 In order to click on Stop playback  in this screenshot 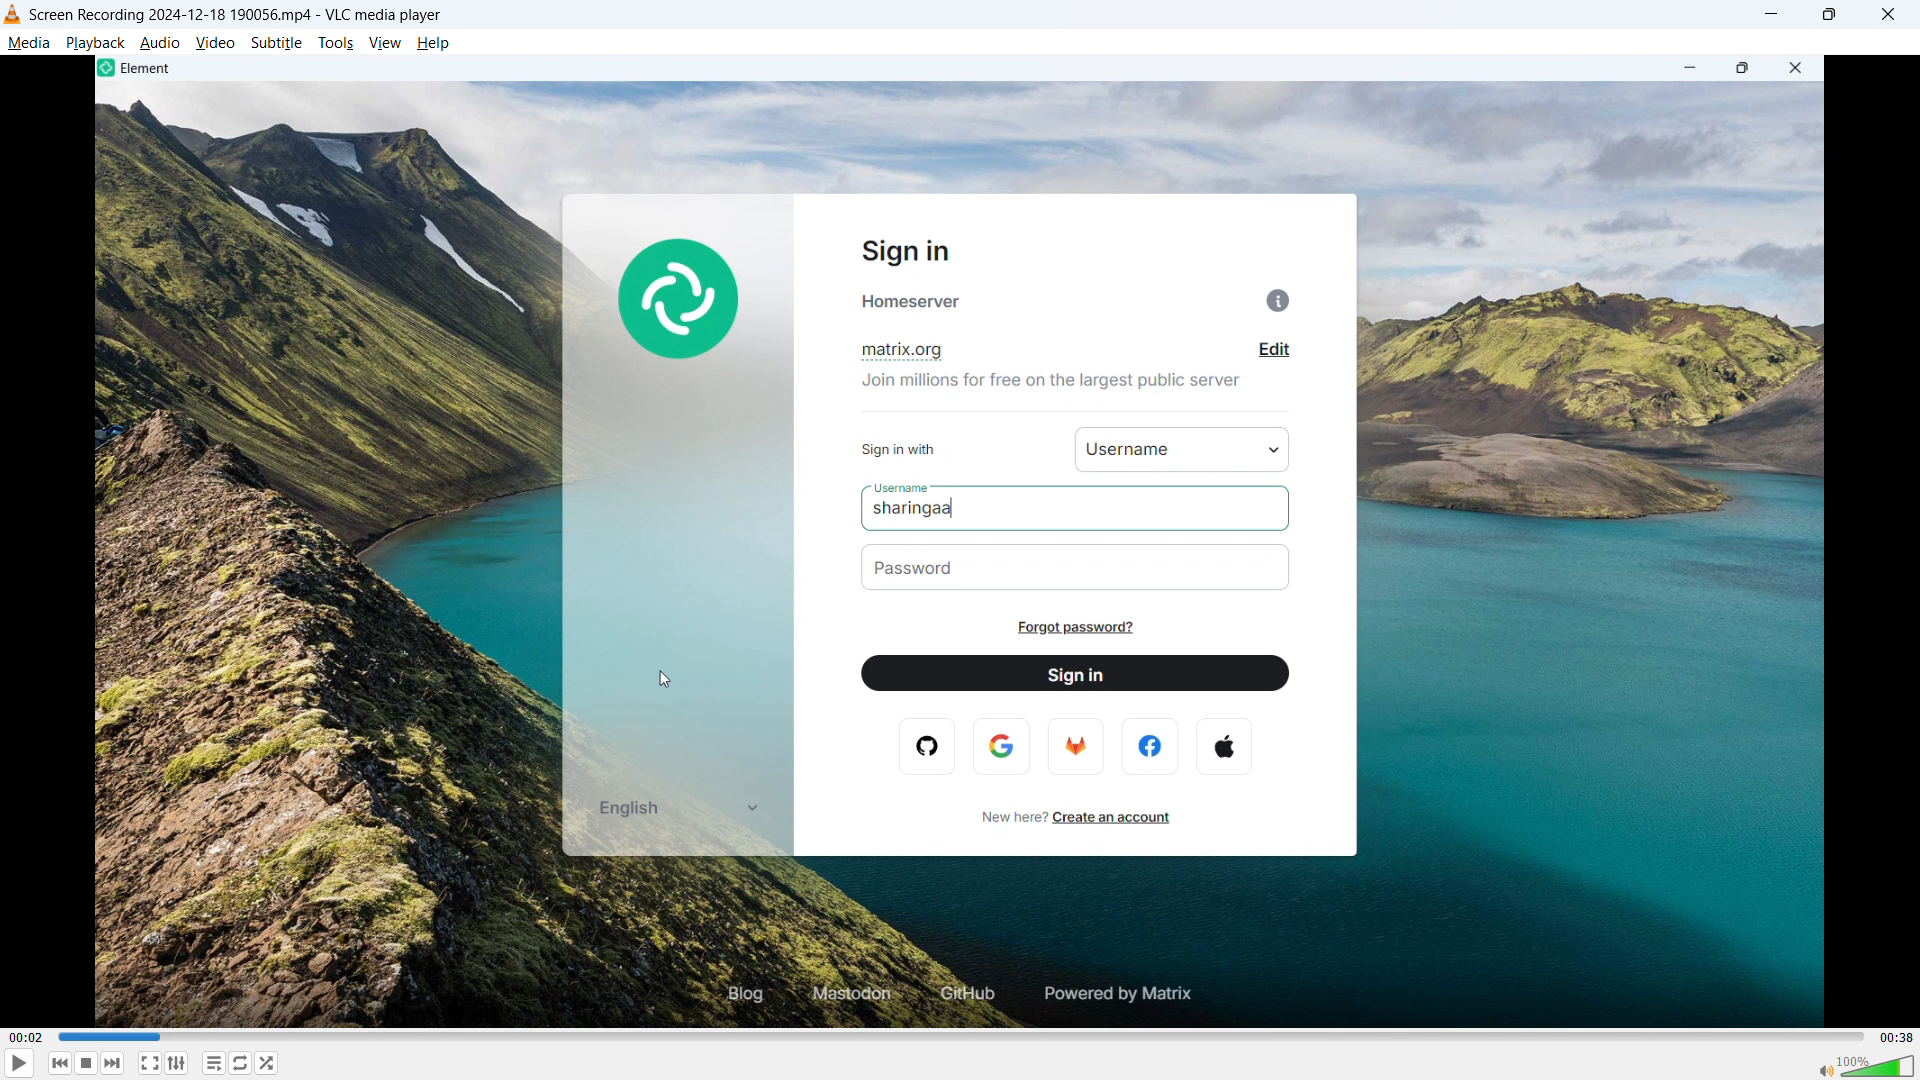, I will do `click(88, 1062)`.